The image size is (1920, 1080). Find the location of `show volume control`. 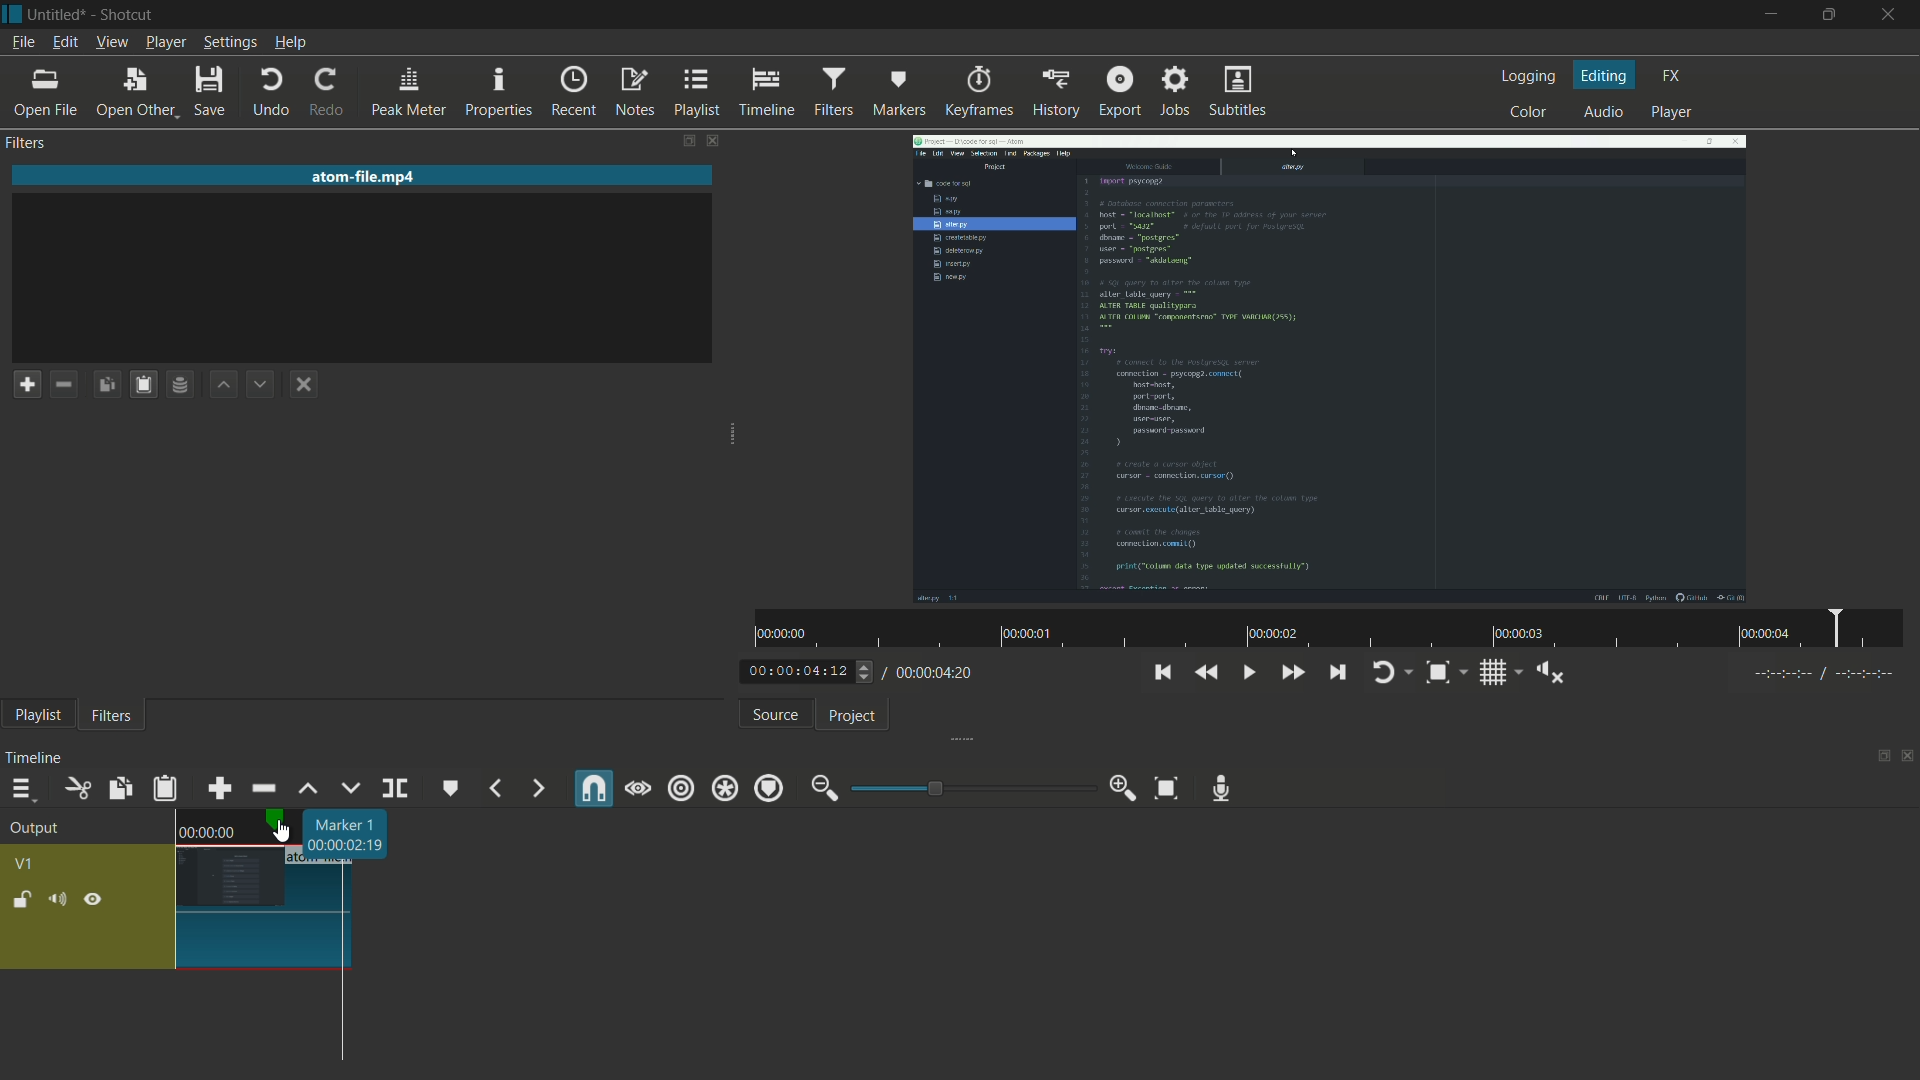

show volume control is located at coordinates (1551, 673).